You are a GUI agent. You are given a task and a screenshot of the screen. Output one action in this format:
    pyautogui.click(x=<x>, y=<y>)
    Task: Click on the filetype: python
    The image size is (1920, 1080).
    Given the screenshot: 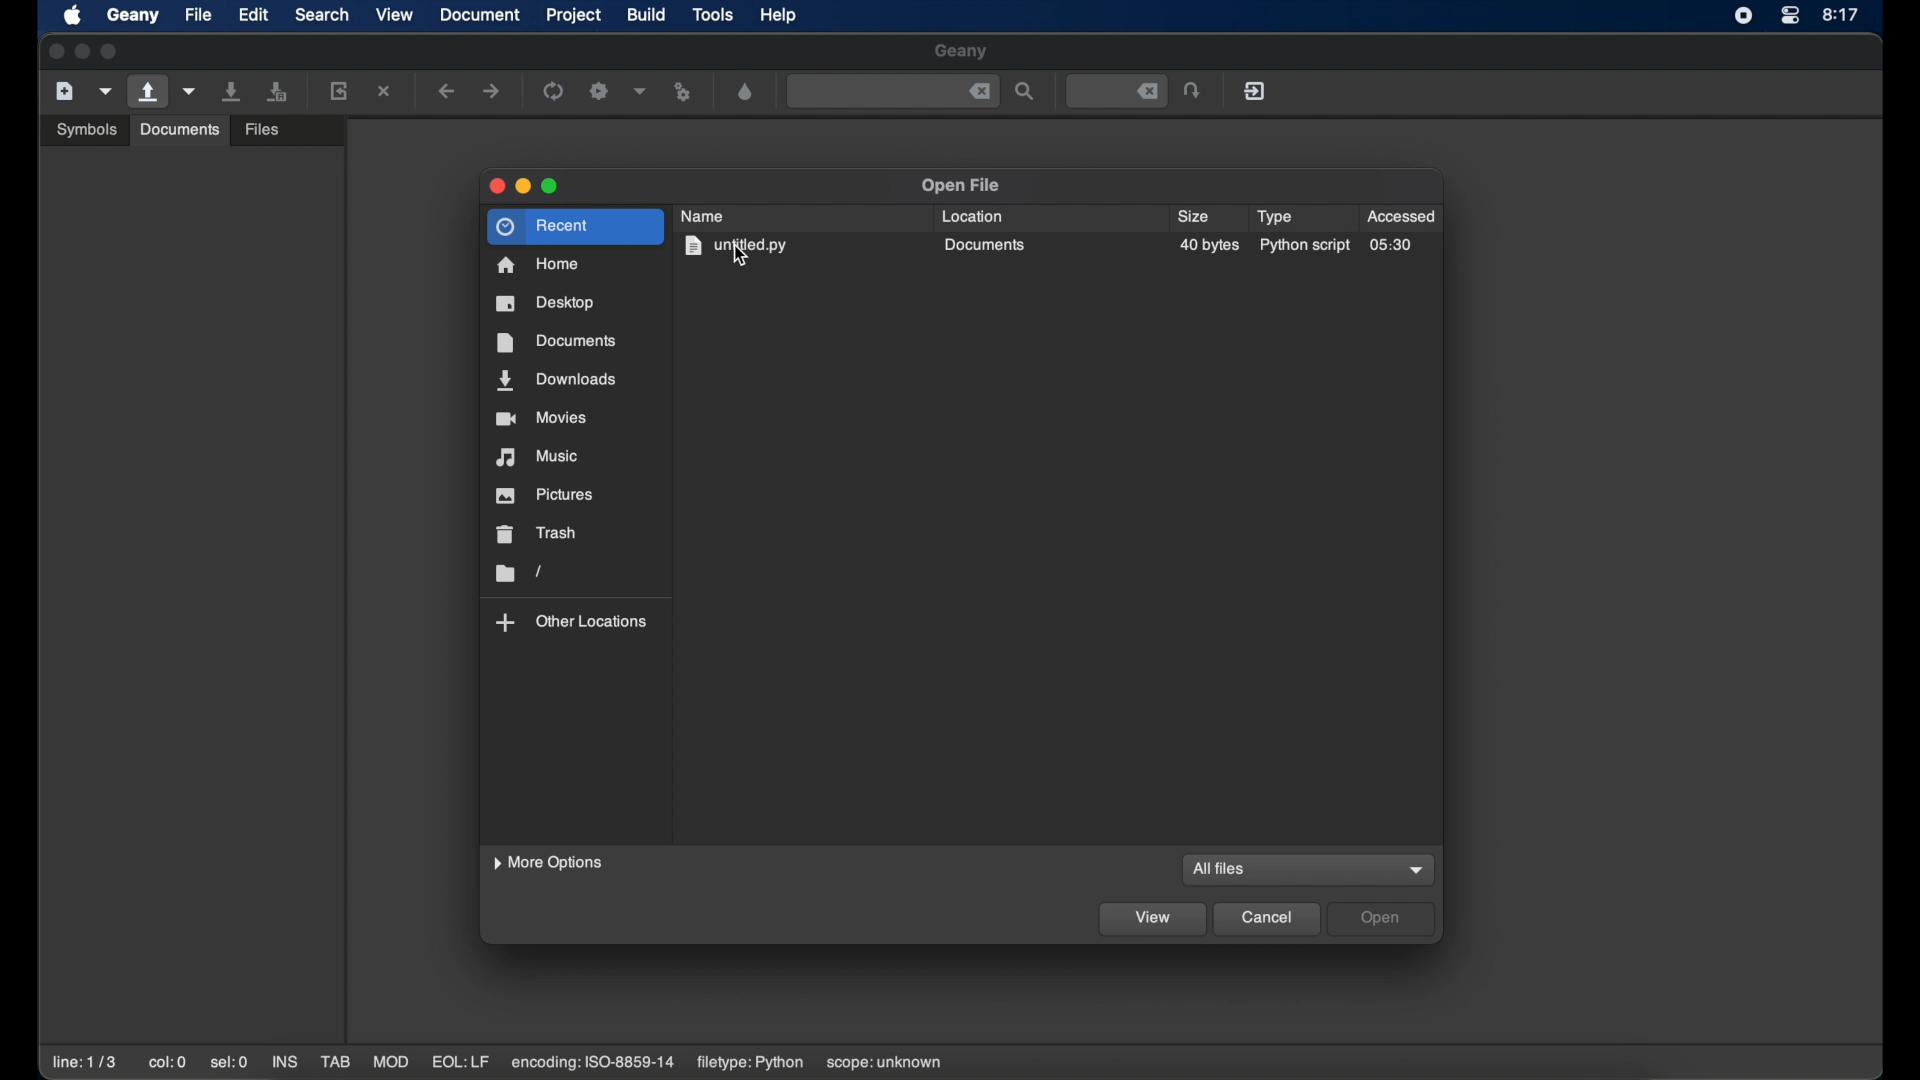 What is the action you would take?
    pyautogui.click(x=750, y=1063)
    